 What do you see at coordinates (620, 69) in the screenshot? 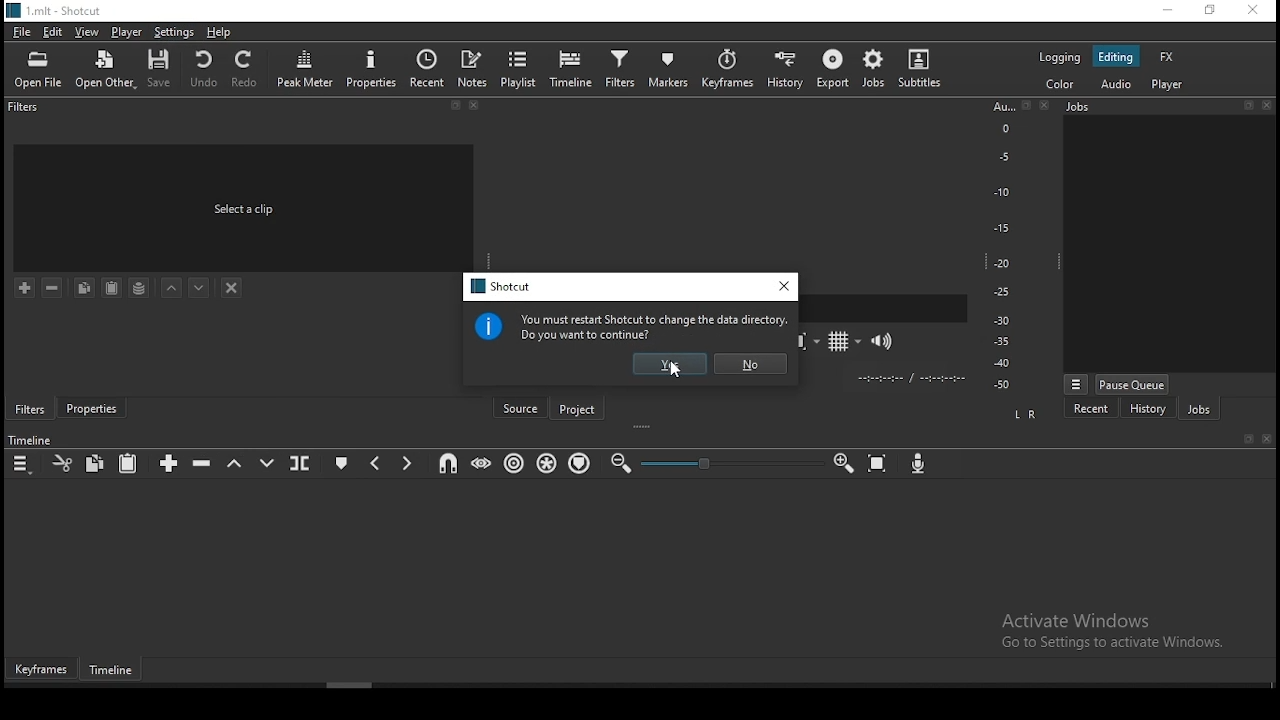
I see `filters` at bounding box center [620, 69].